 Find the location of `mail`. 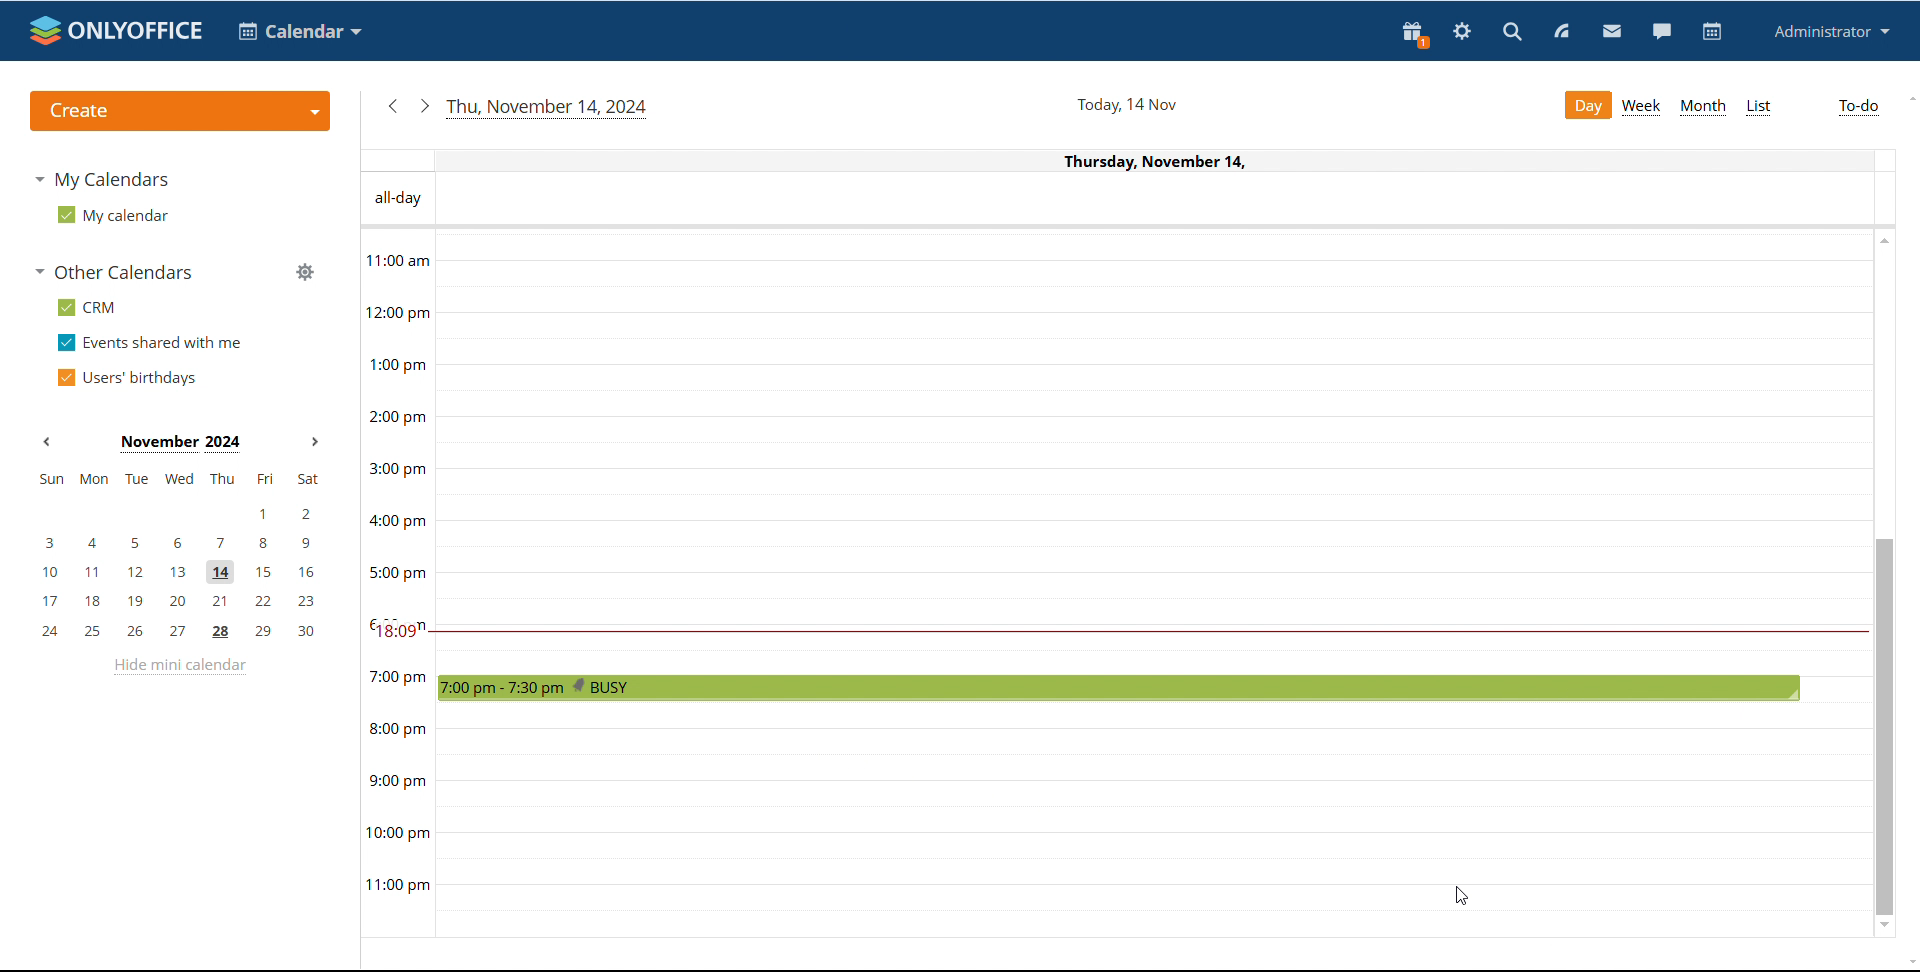

mail is located at coordinates (1613, 32).